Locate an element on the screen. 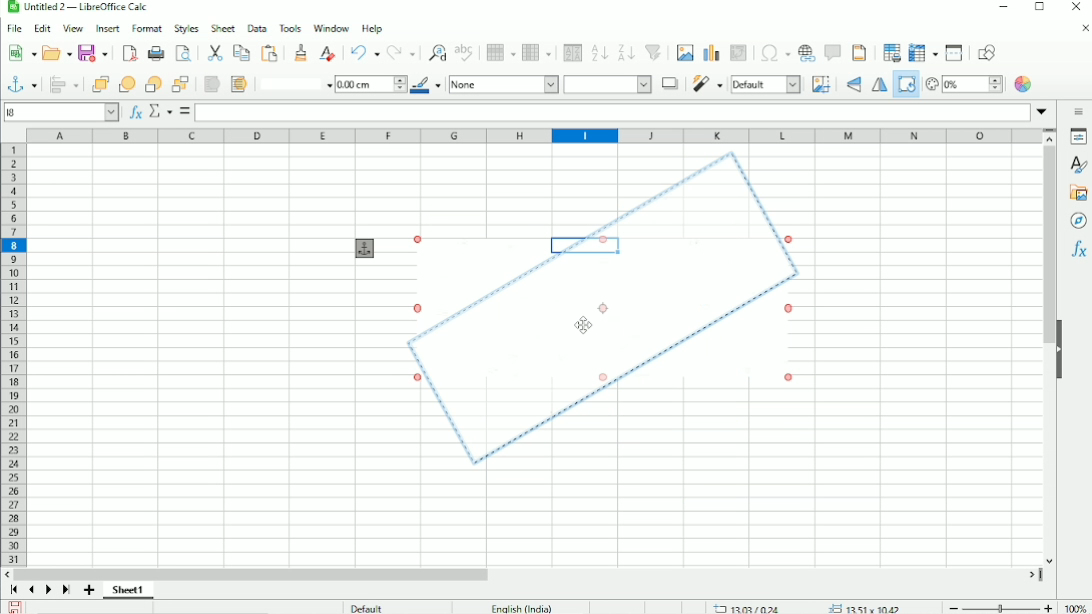  Insert hyperlink is located at coordinates (806, 53).